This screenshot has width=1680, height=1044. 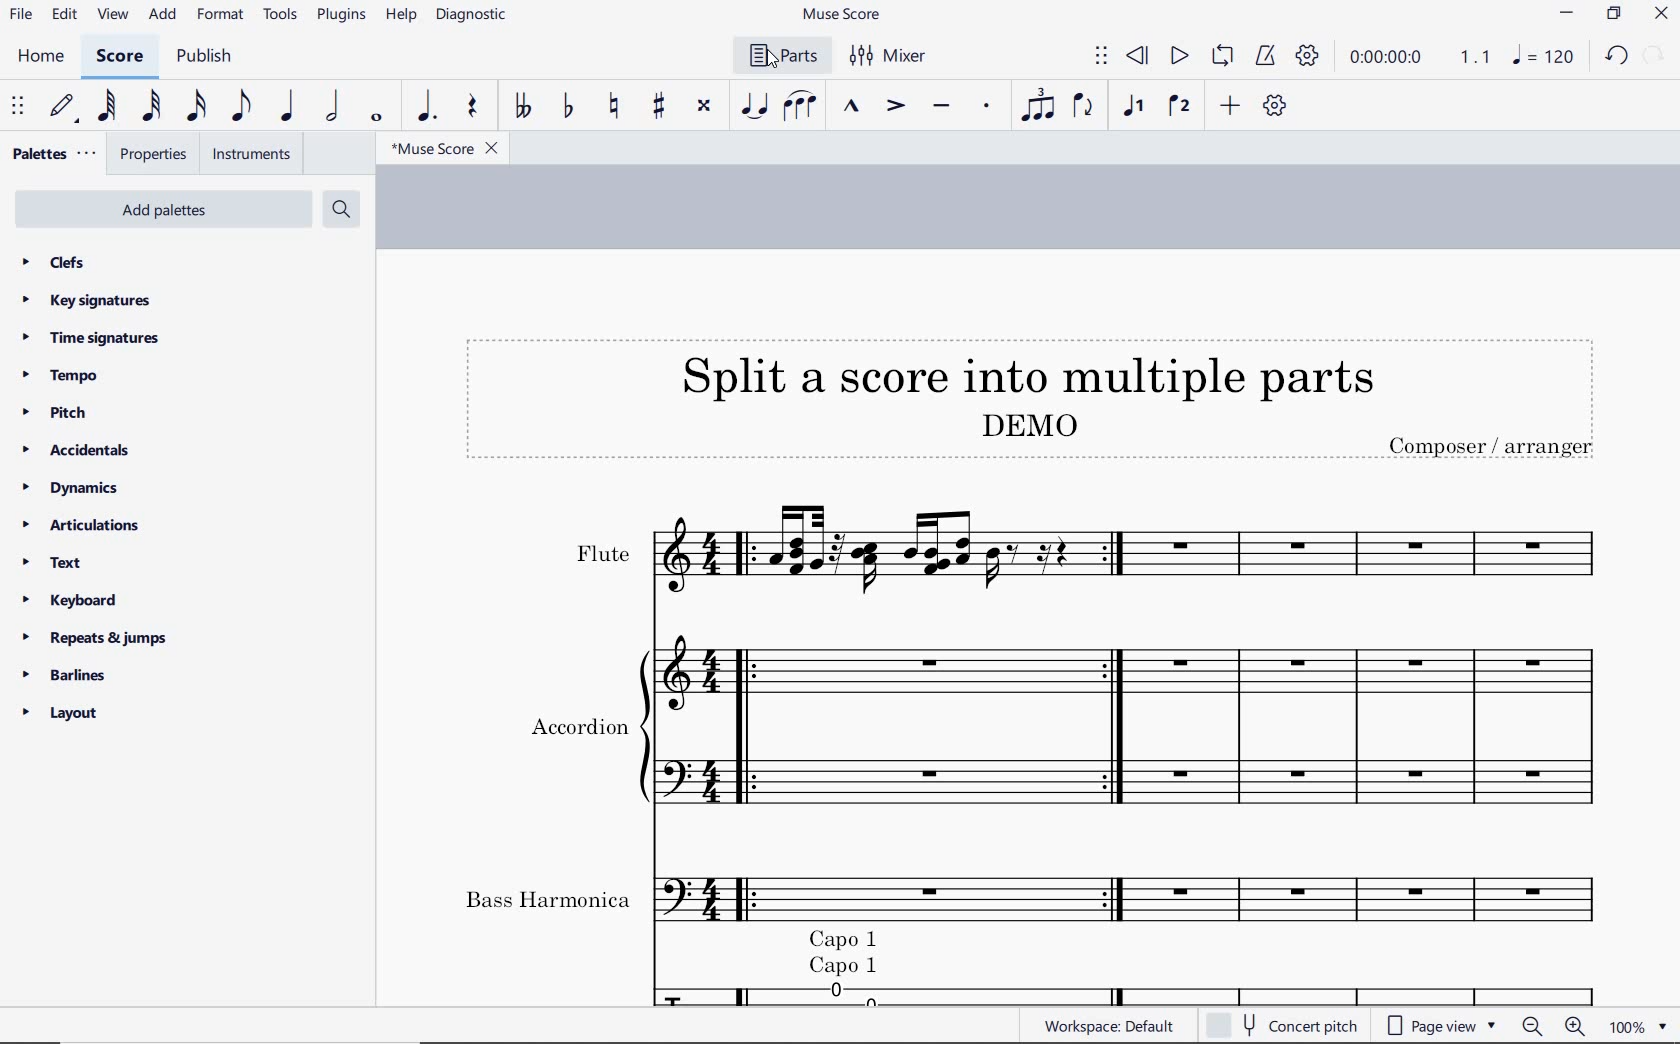 I want to click on layout, so click(x=63, y=713).